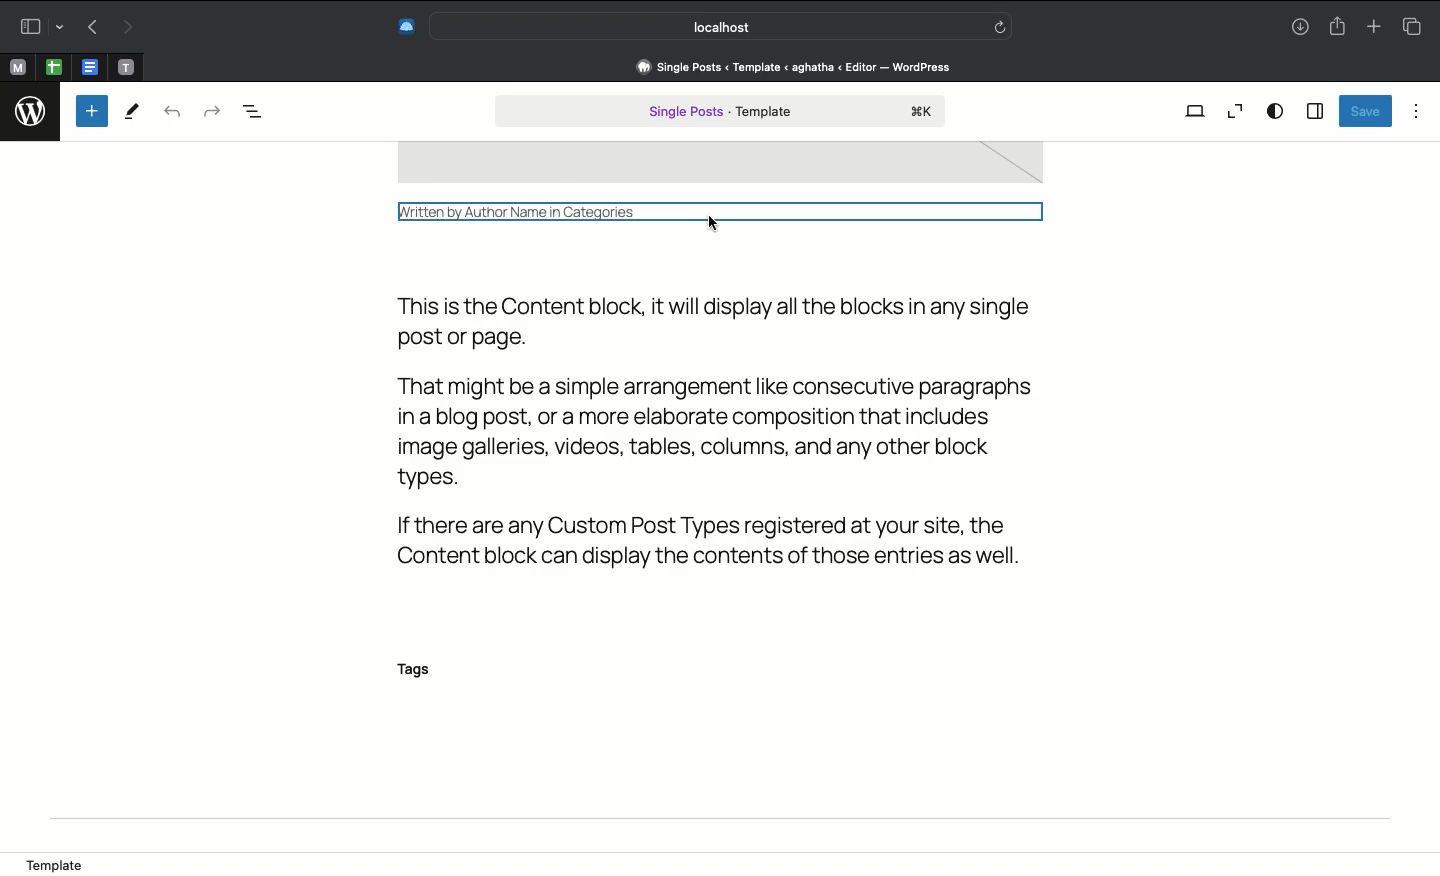 This screenshot has height=876, width=1440. Describe the element at coordinates (1297, 28) in the screenshot. I see `Download` at that location.